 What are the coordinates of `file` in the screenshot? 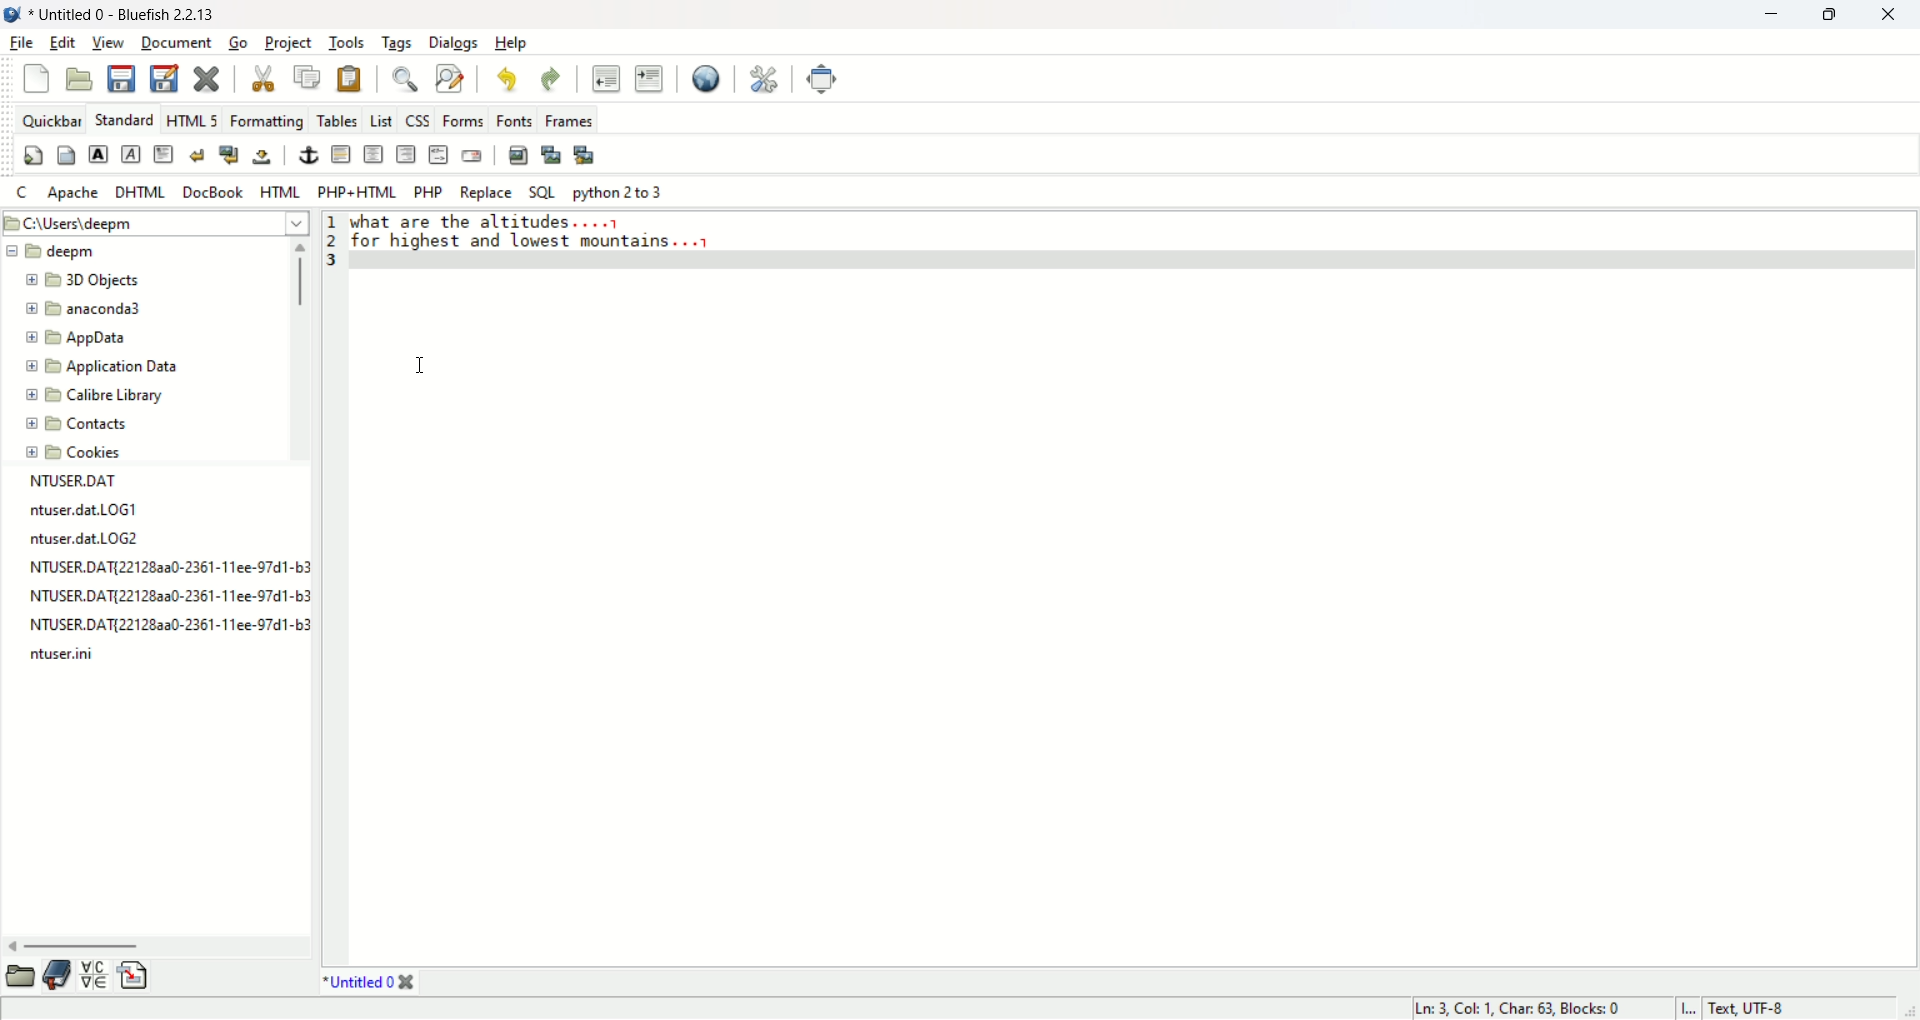 It's located at (22, 43).